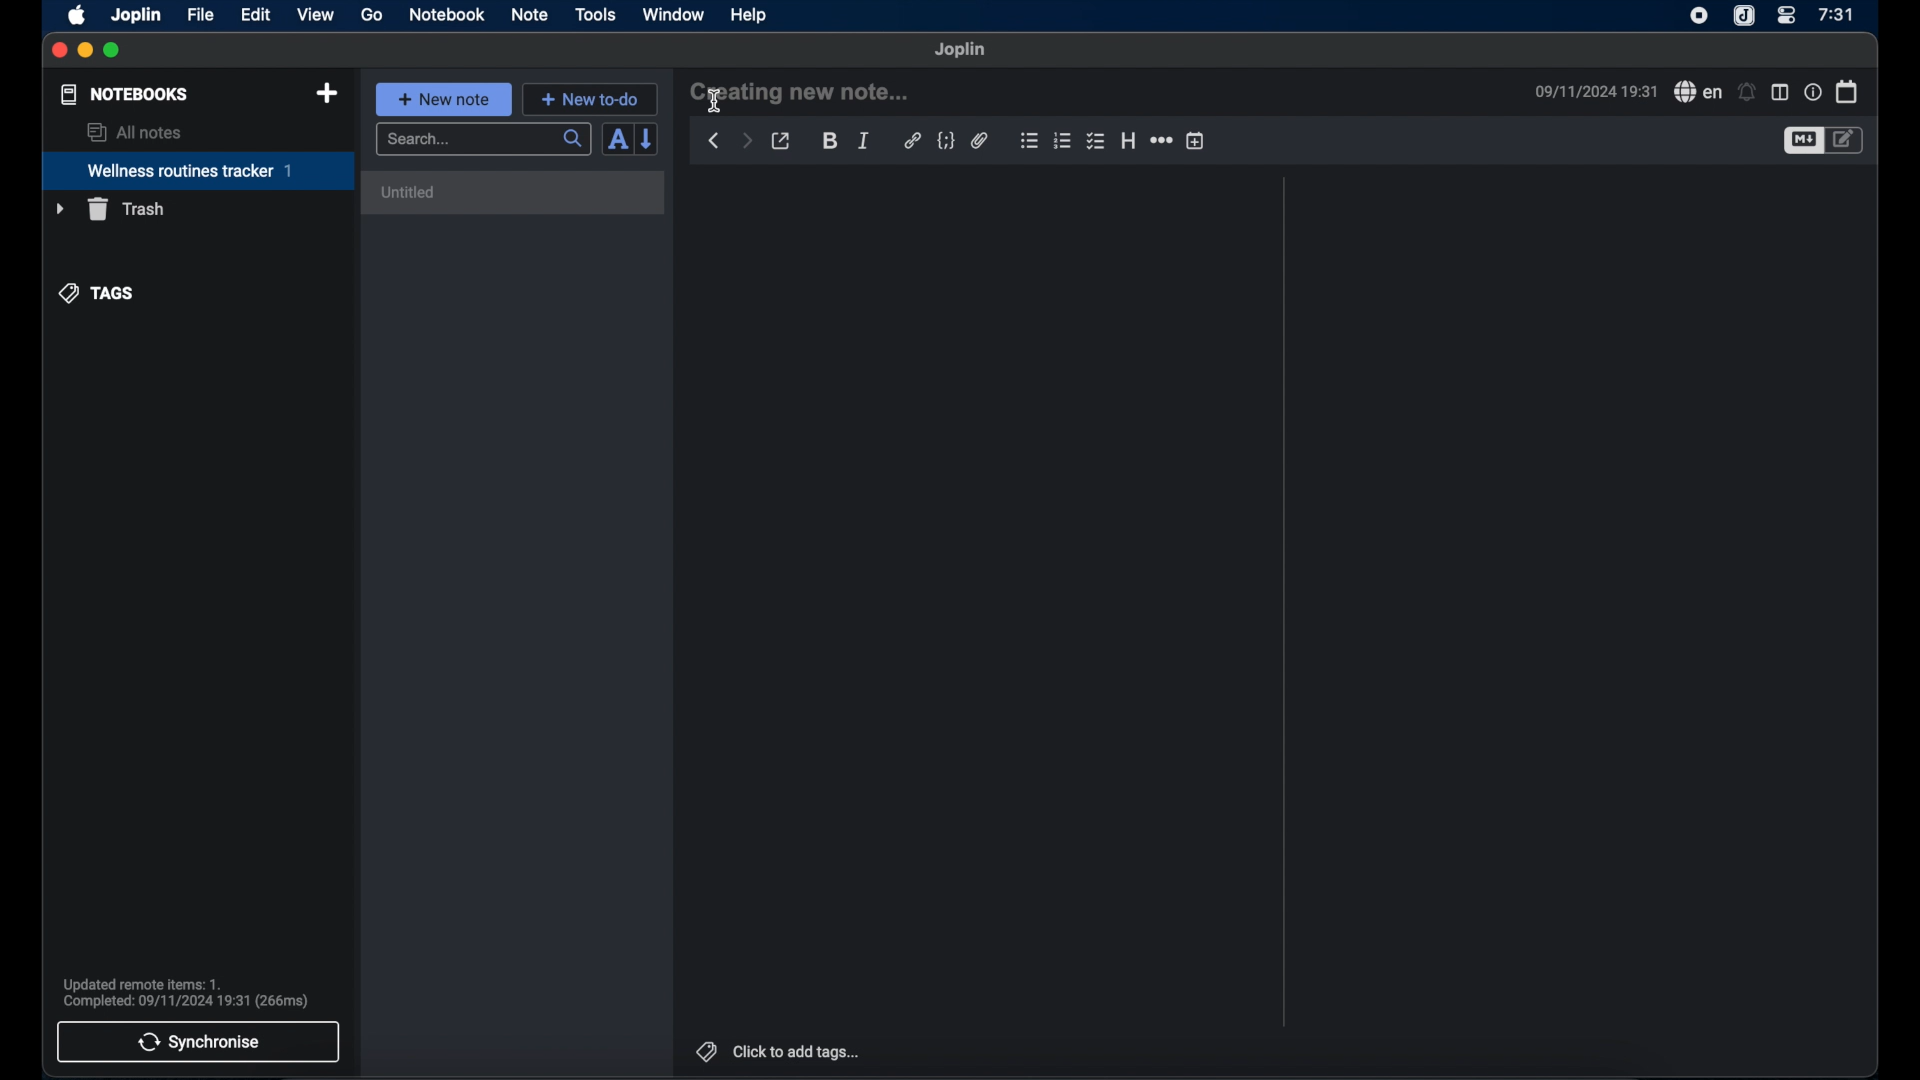 This screenshot has width=1920, height=1080. Describe the element at coordinates (444, 99) in the screenshot. I see `+ new note` at that location.